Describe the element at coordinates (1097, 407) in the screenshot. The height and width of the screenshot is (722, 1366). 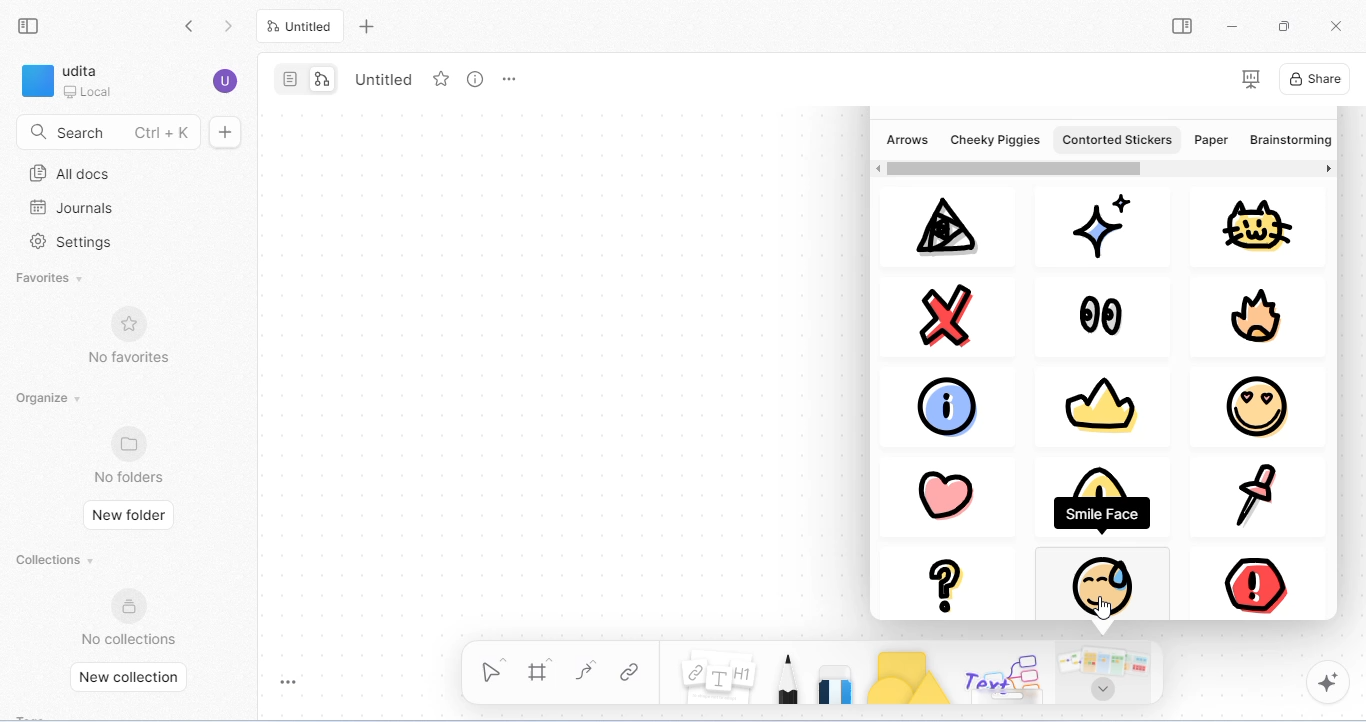
I see `king` at that location.